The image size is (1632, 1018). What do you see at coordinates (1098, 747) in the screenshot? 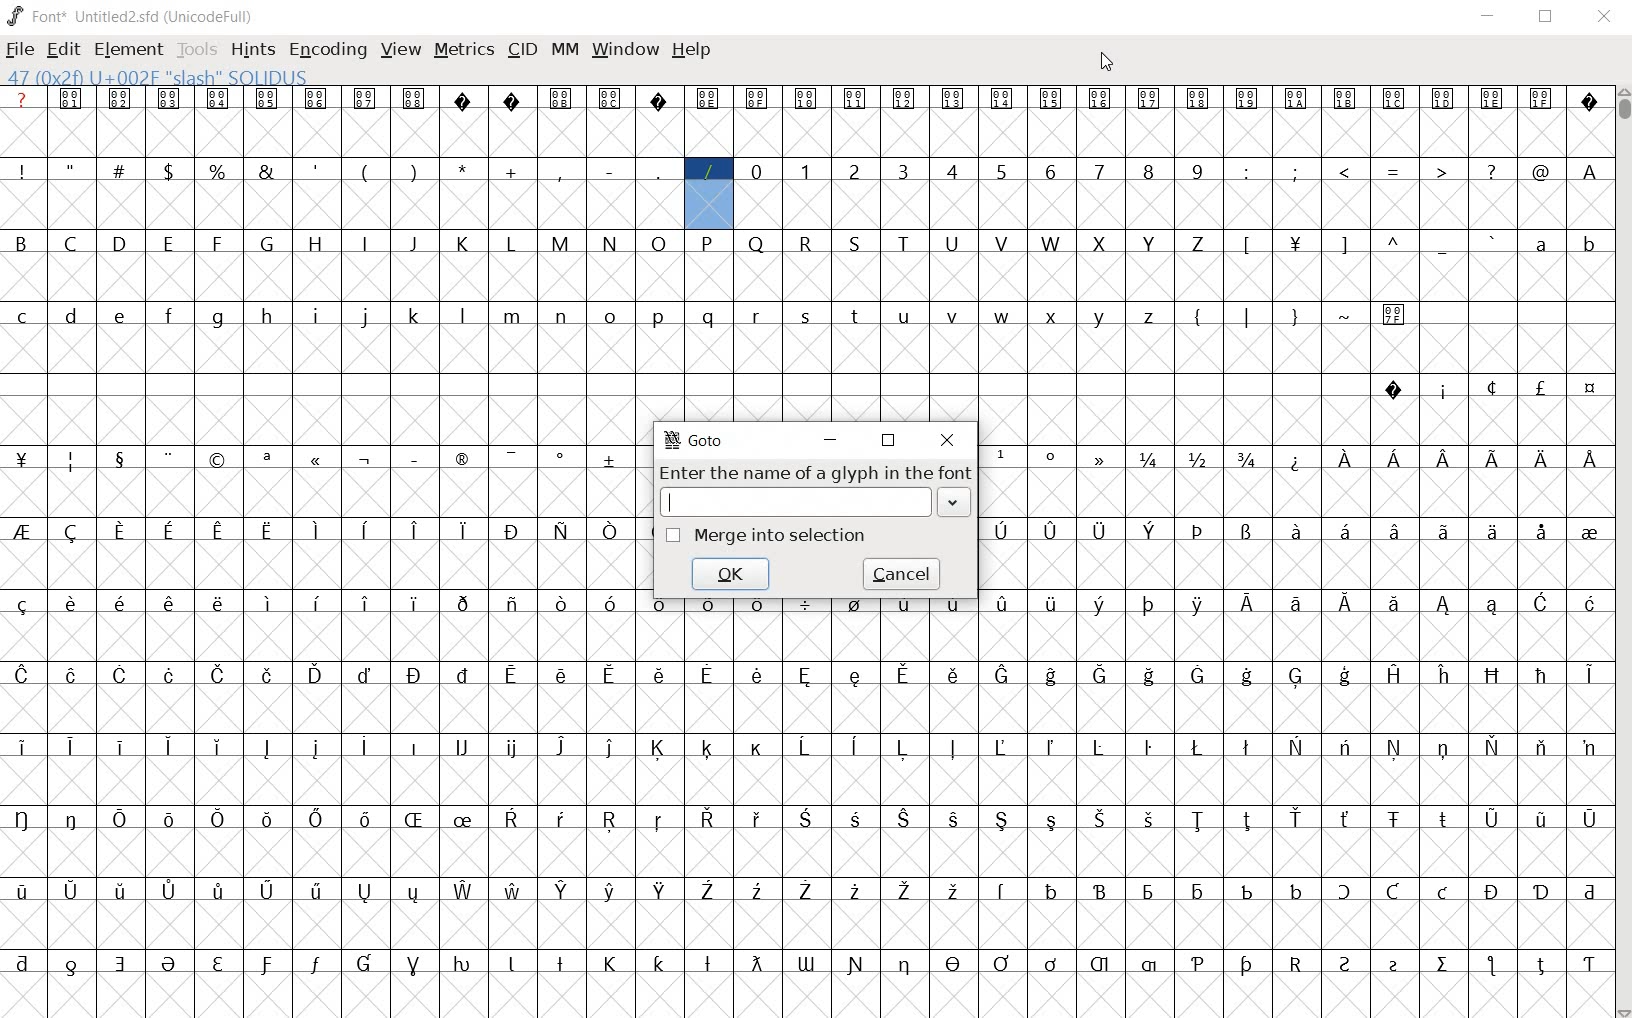
I see `glyph` at bounding box center [1098, 747].